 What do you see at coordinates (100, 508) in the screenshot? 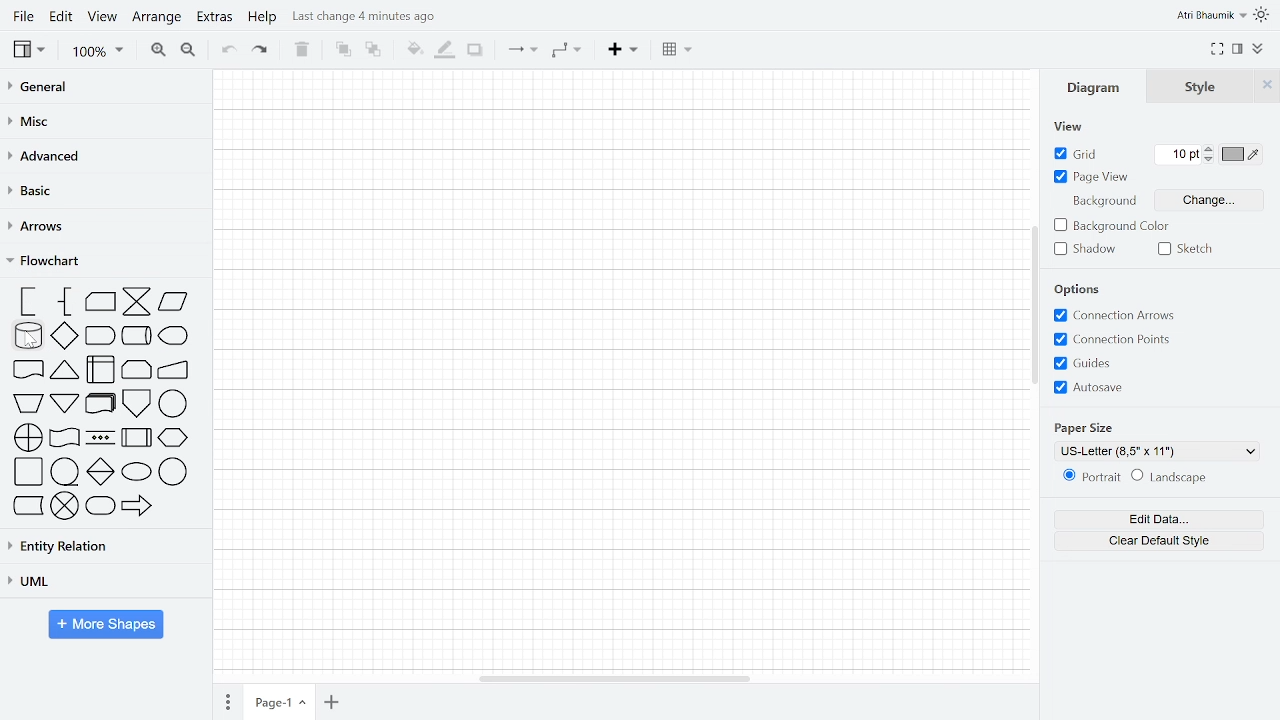
I see `terminator` at bounding box center [100, 508].